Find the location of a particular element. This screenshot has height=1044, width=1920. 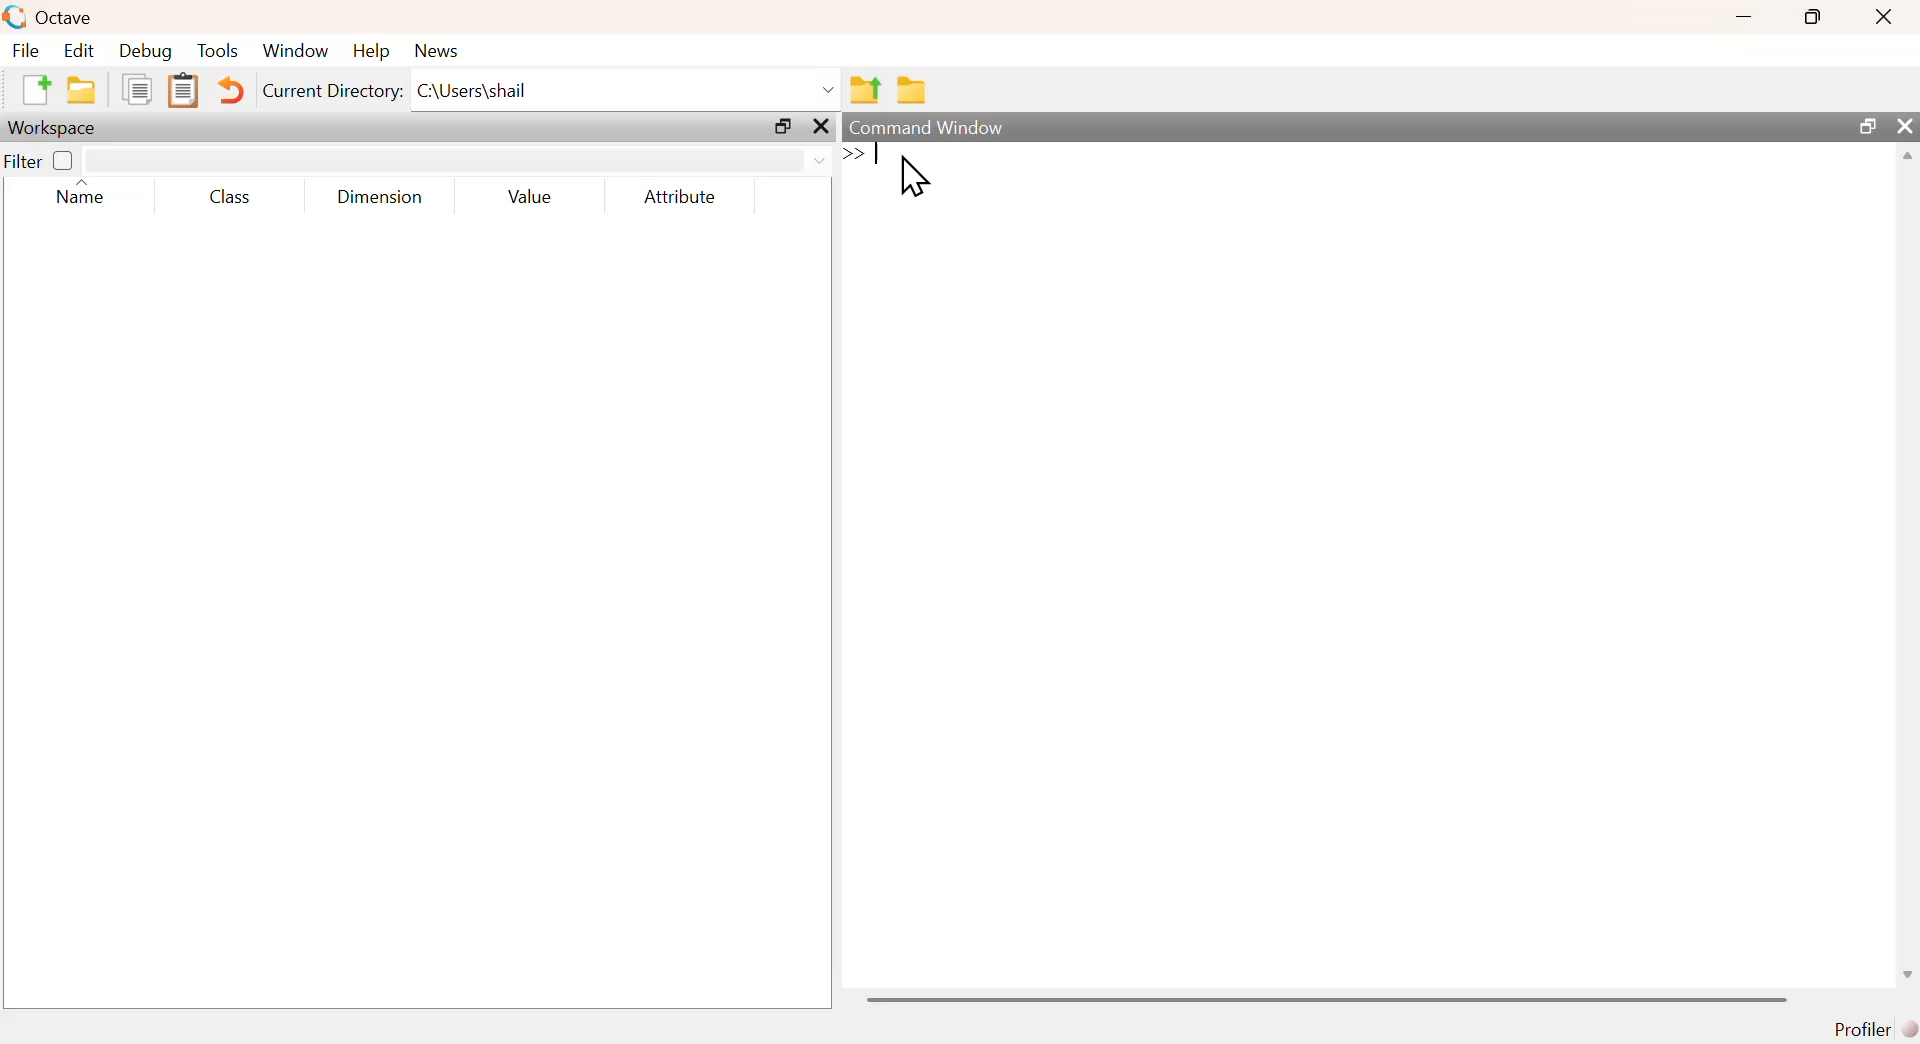

profiler is located at coordinates (1870, 1028).